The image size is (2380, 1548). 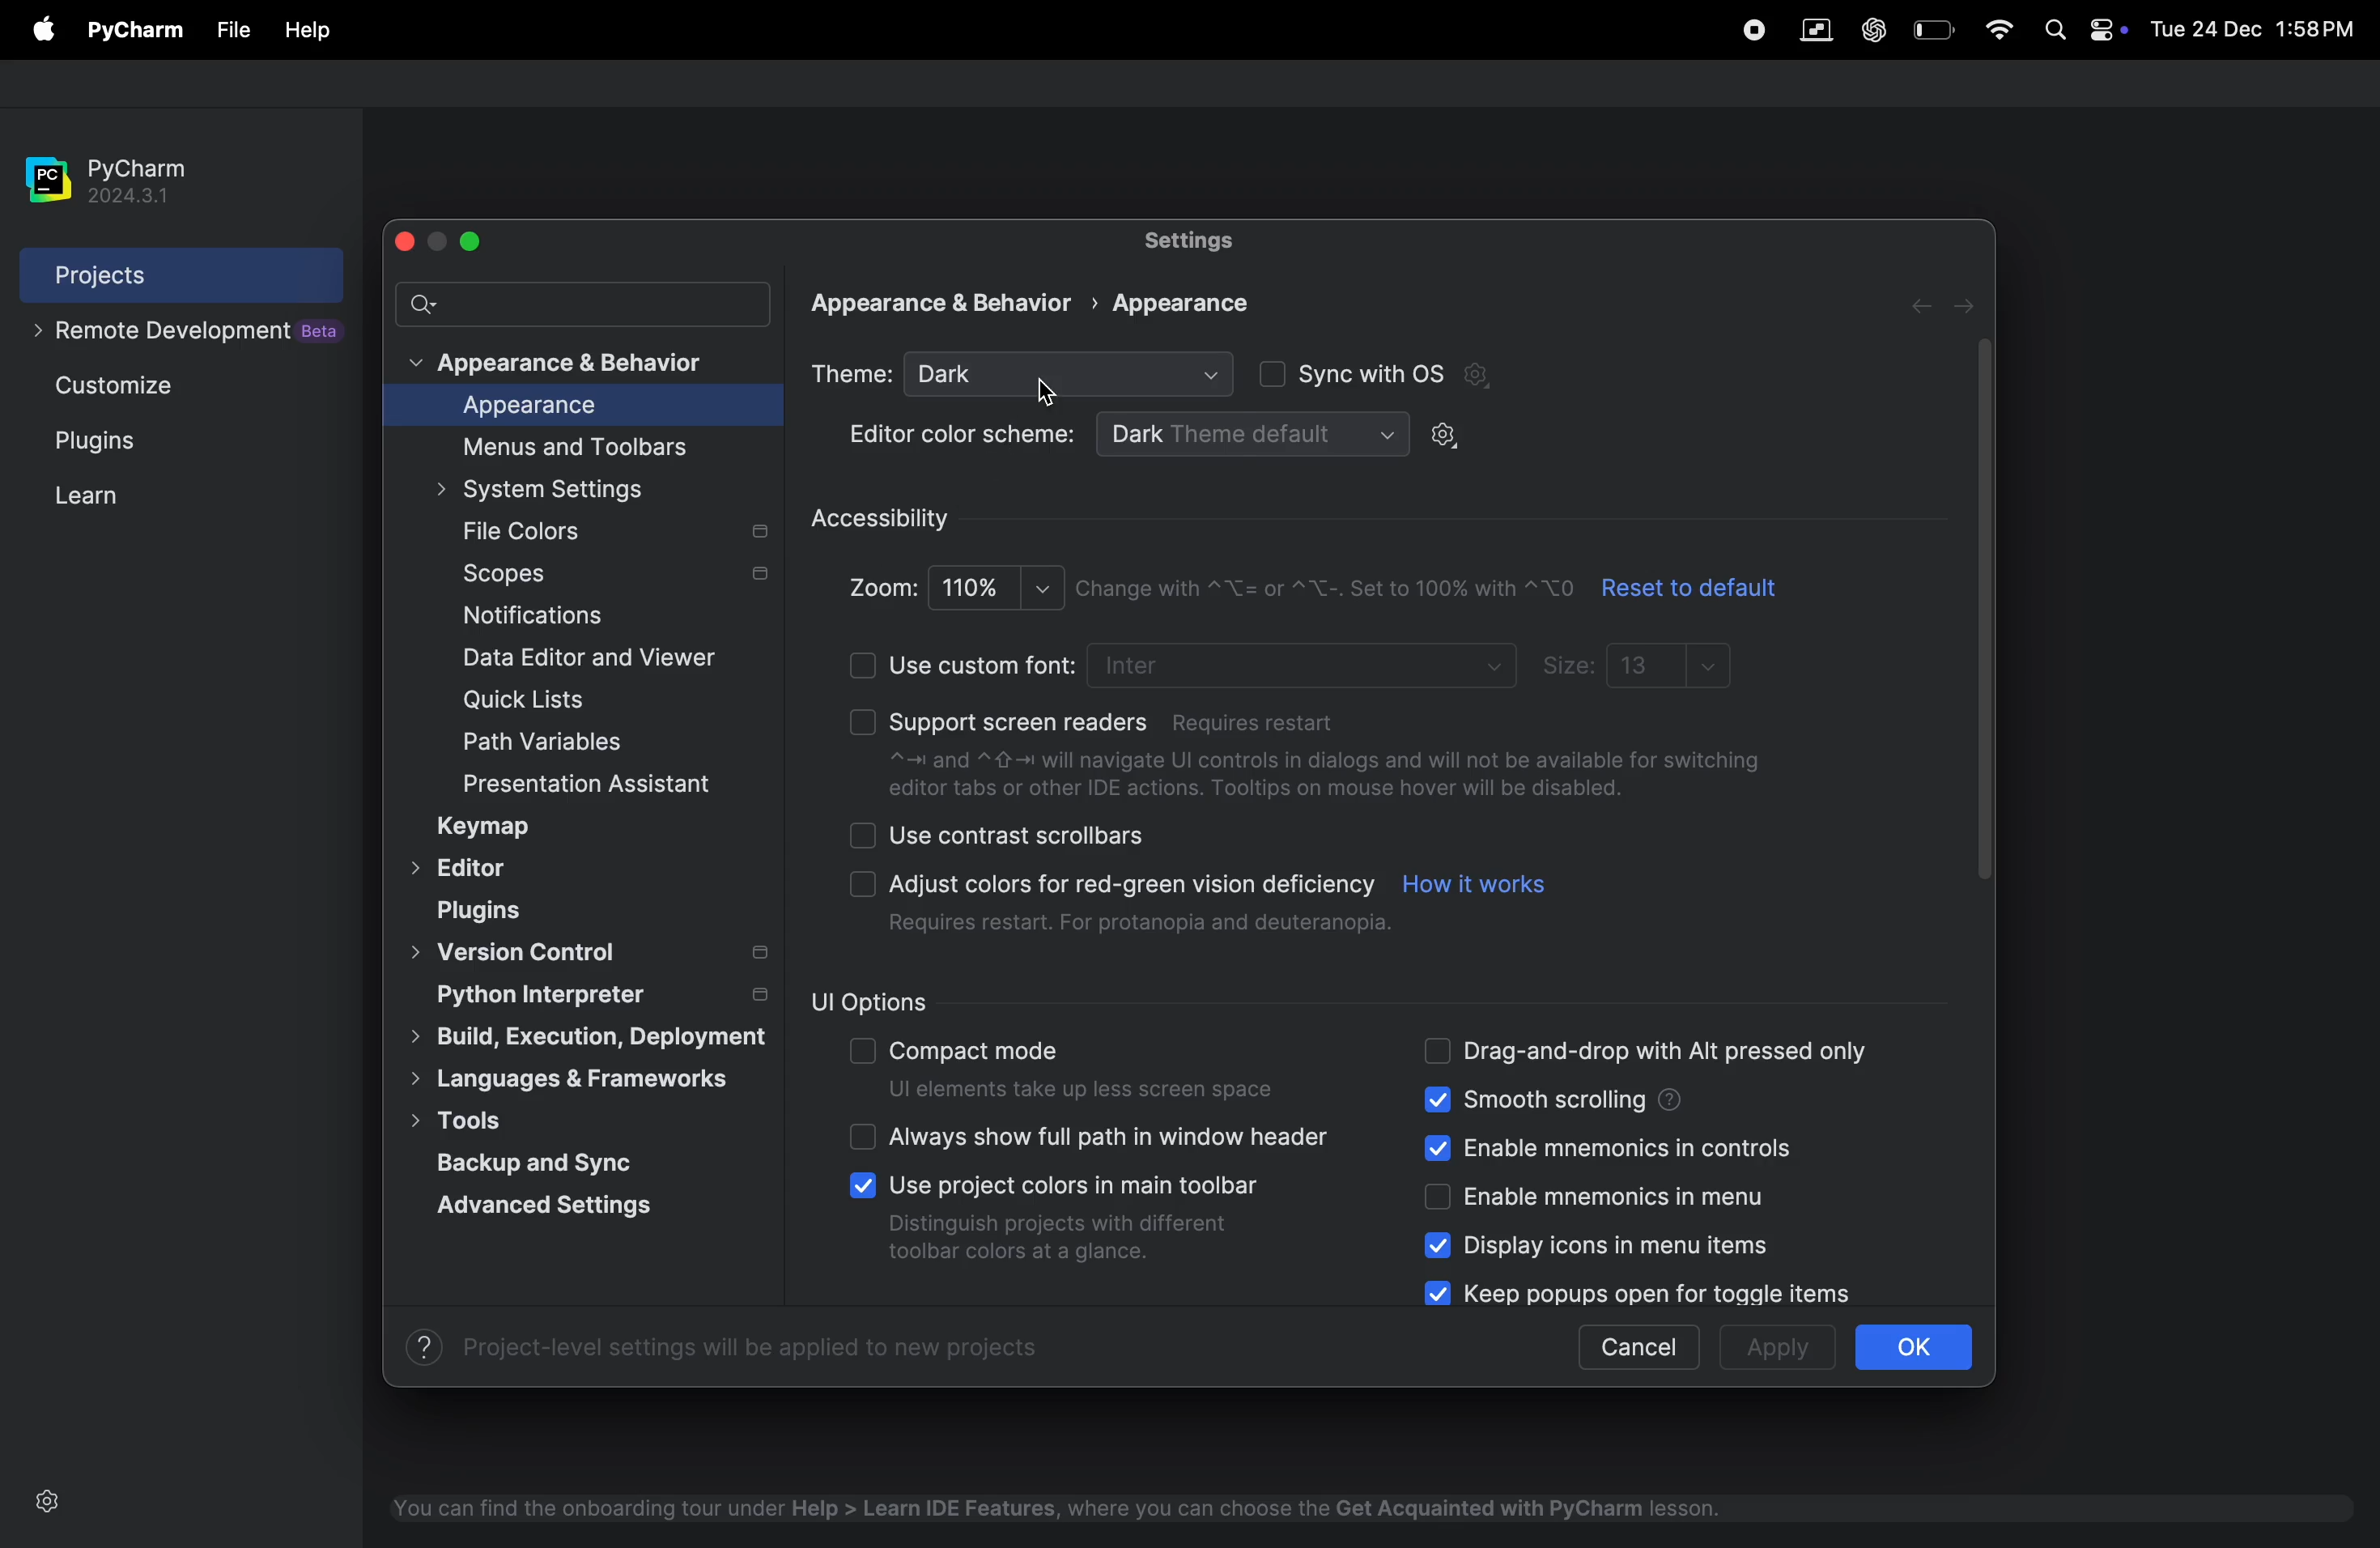 I want to click on Use project colors in main toolbar, so click(x=1039, y=1181).